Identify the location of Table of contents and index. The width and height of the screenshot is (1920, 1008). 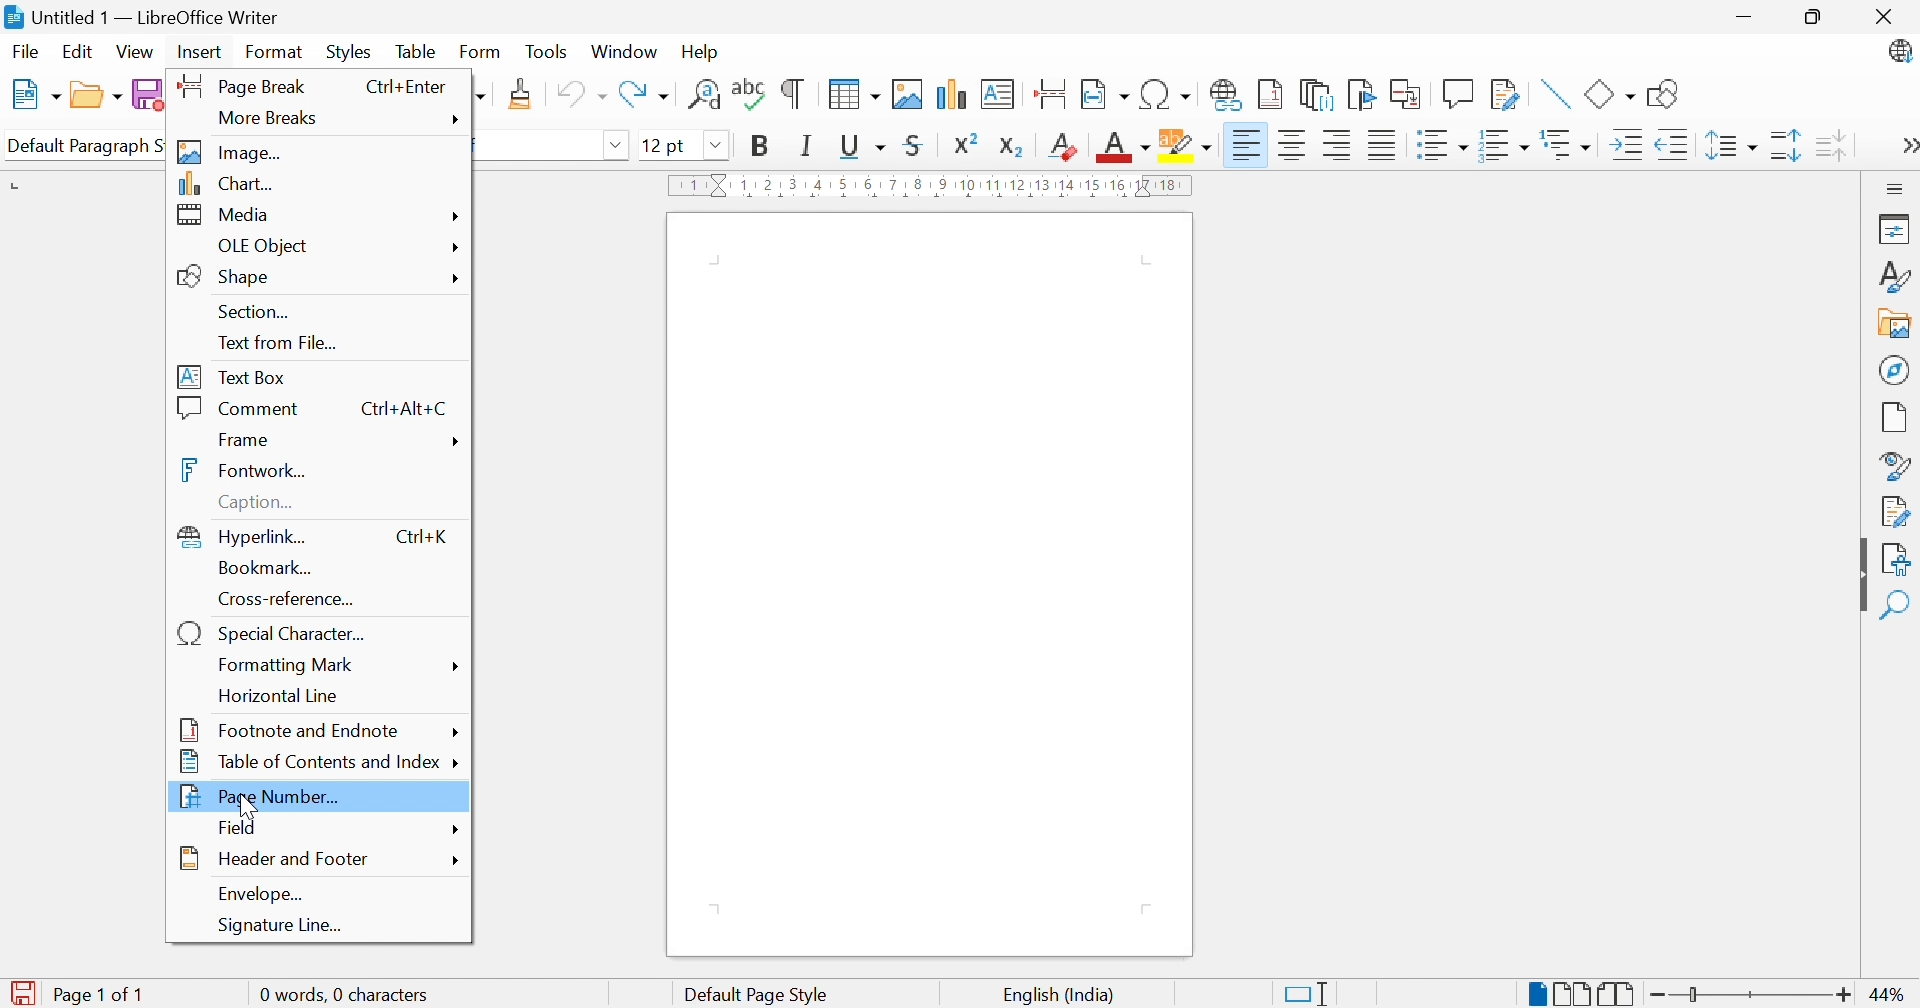
(309, 763).